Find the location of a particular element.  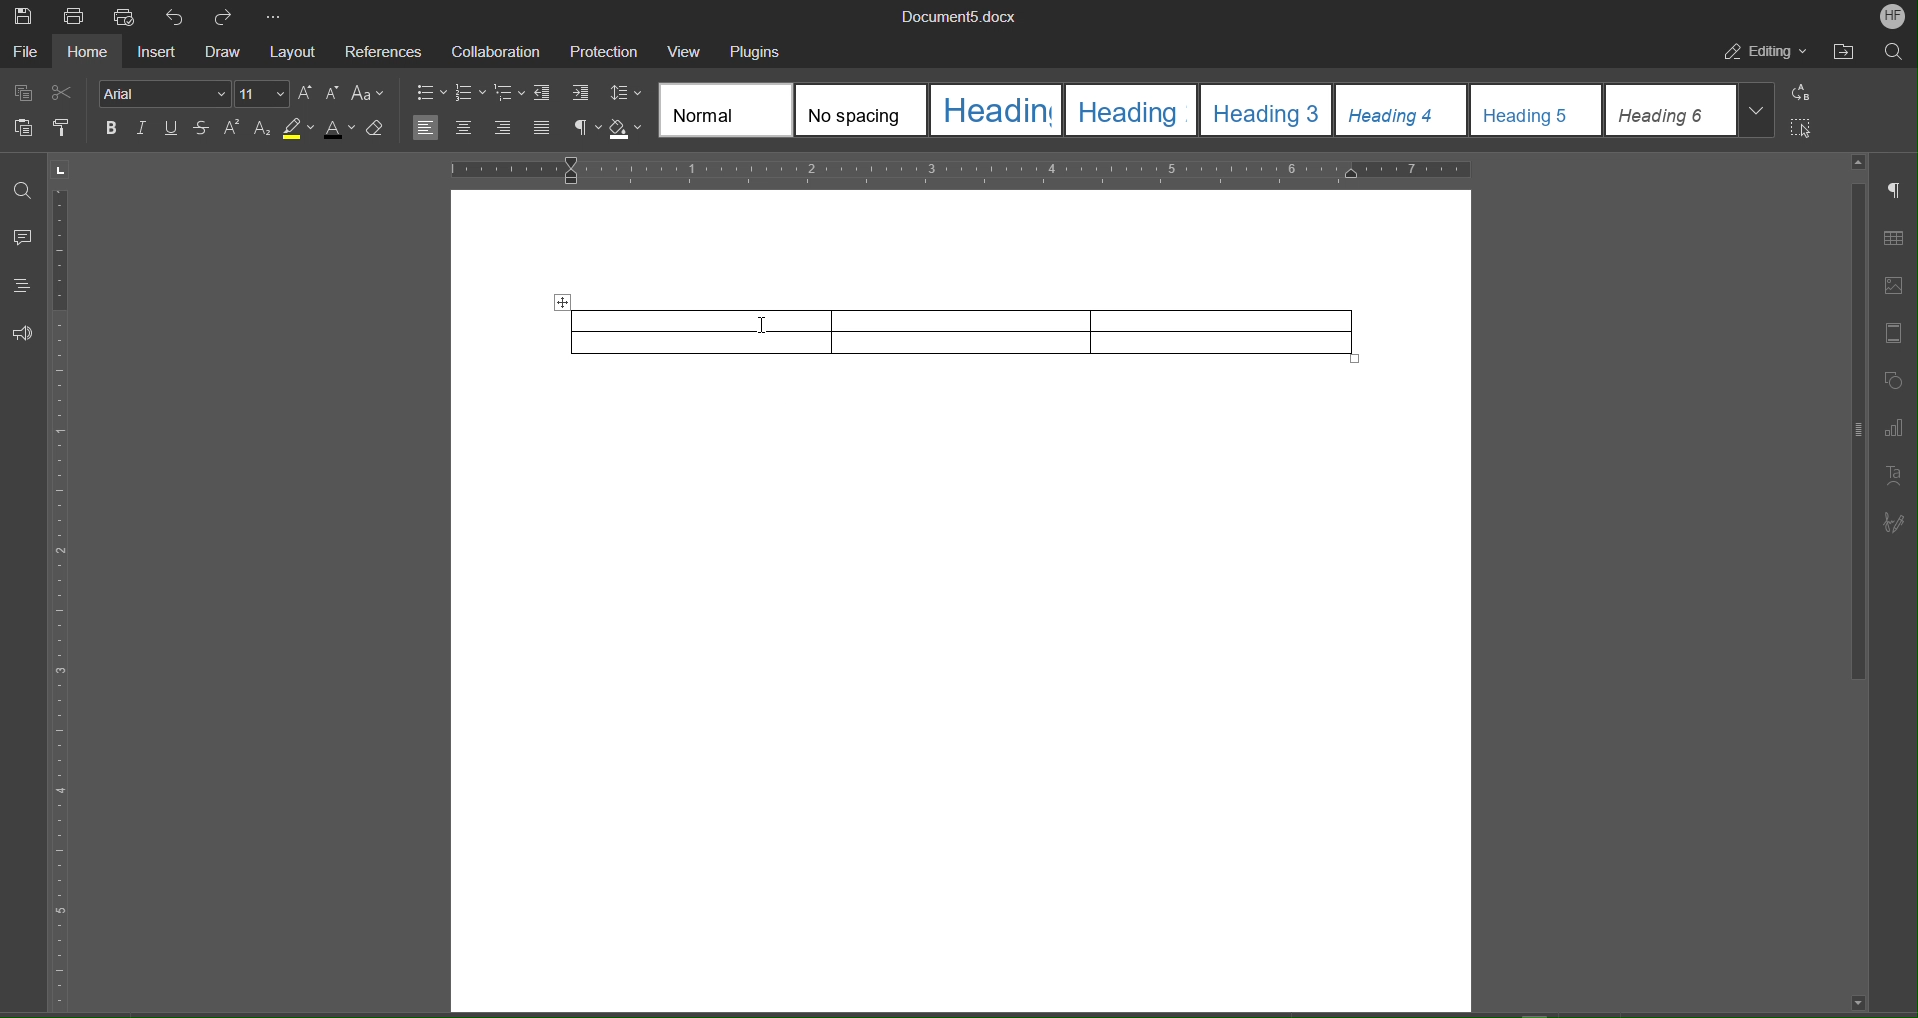

Graph Settings is located at coordinates (1898, 425).